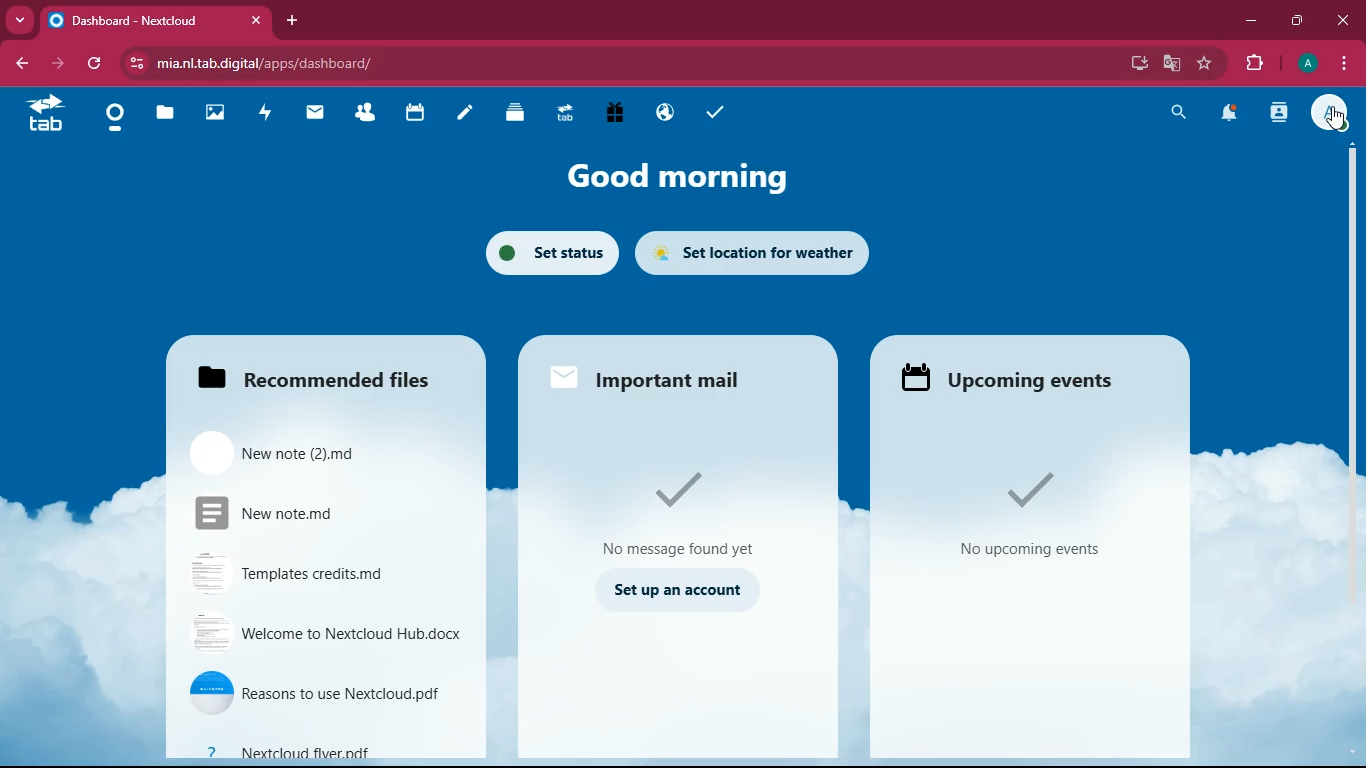 The width and height of the screenshot is (1366, 768). What do you see at coordinates (713, 116) in the screenshot?
I see `tasks` at bounding box center [713, 116].